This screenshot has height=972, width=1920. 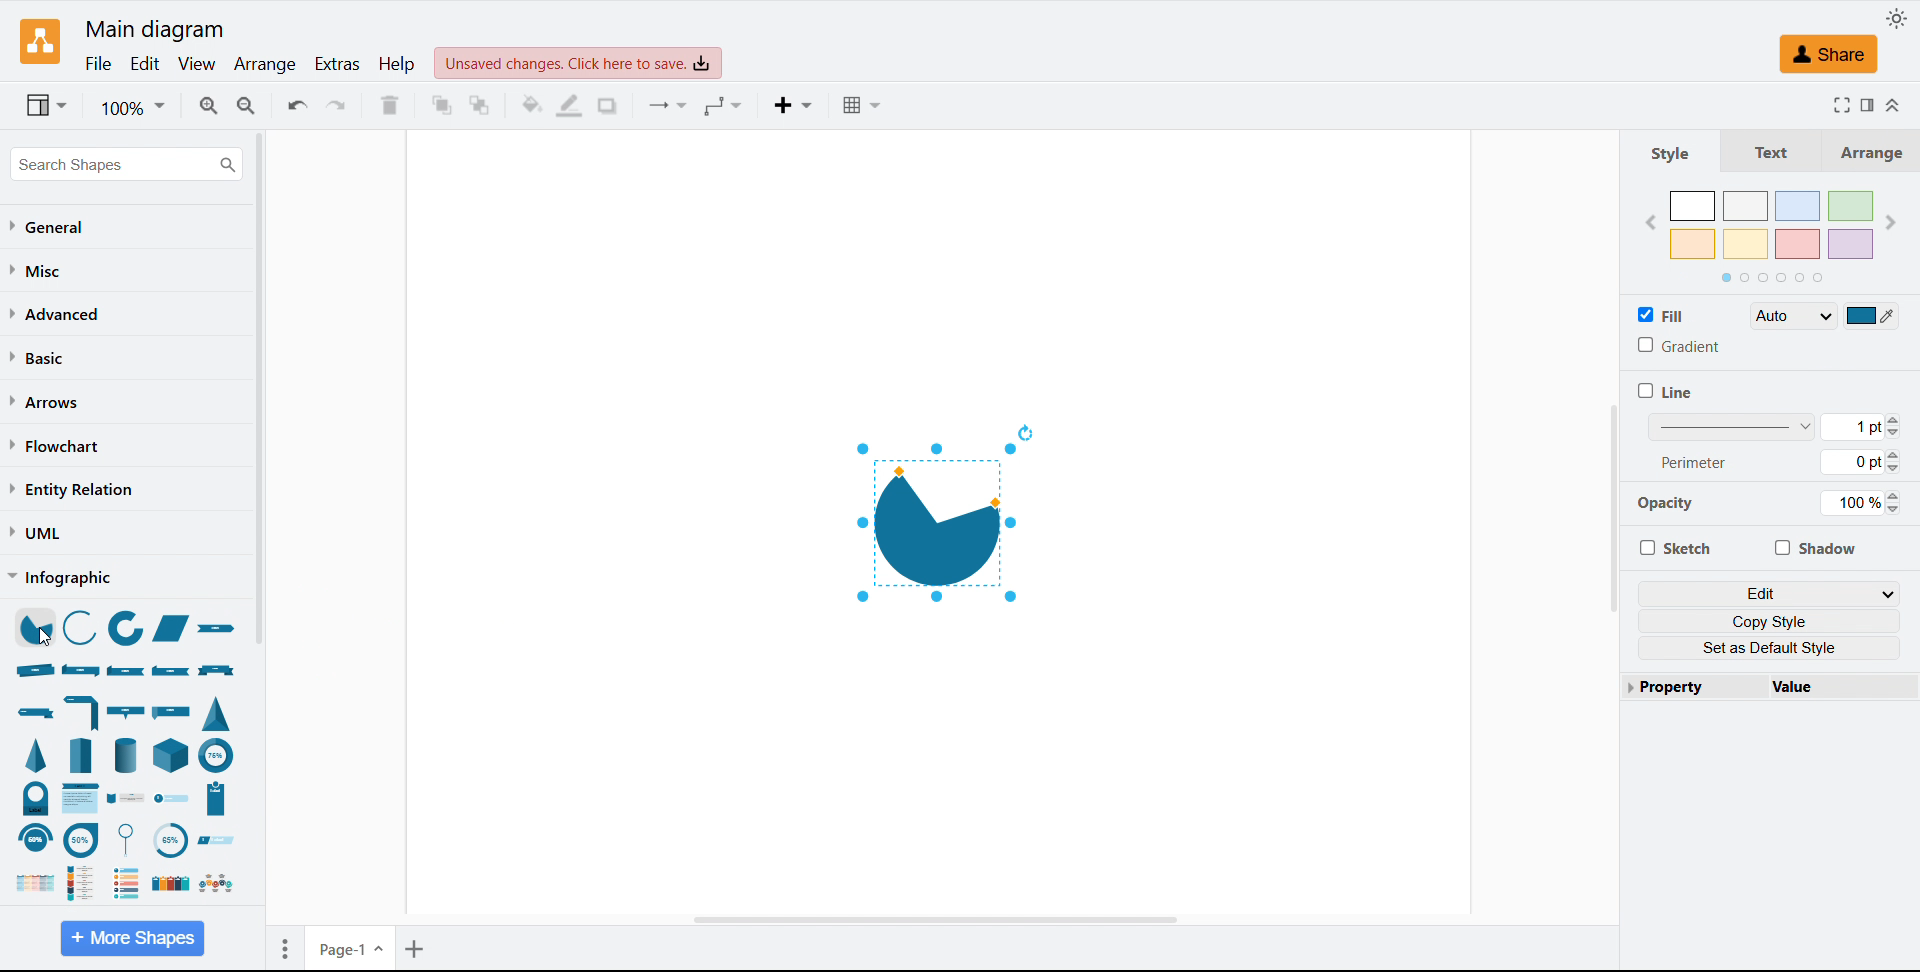 I want to click on pie, so click(x=31, y=628).